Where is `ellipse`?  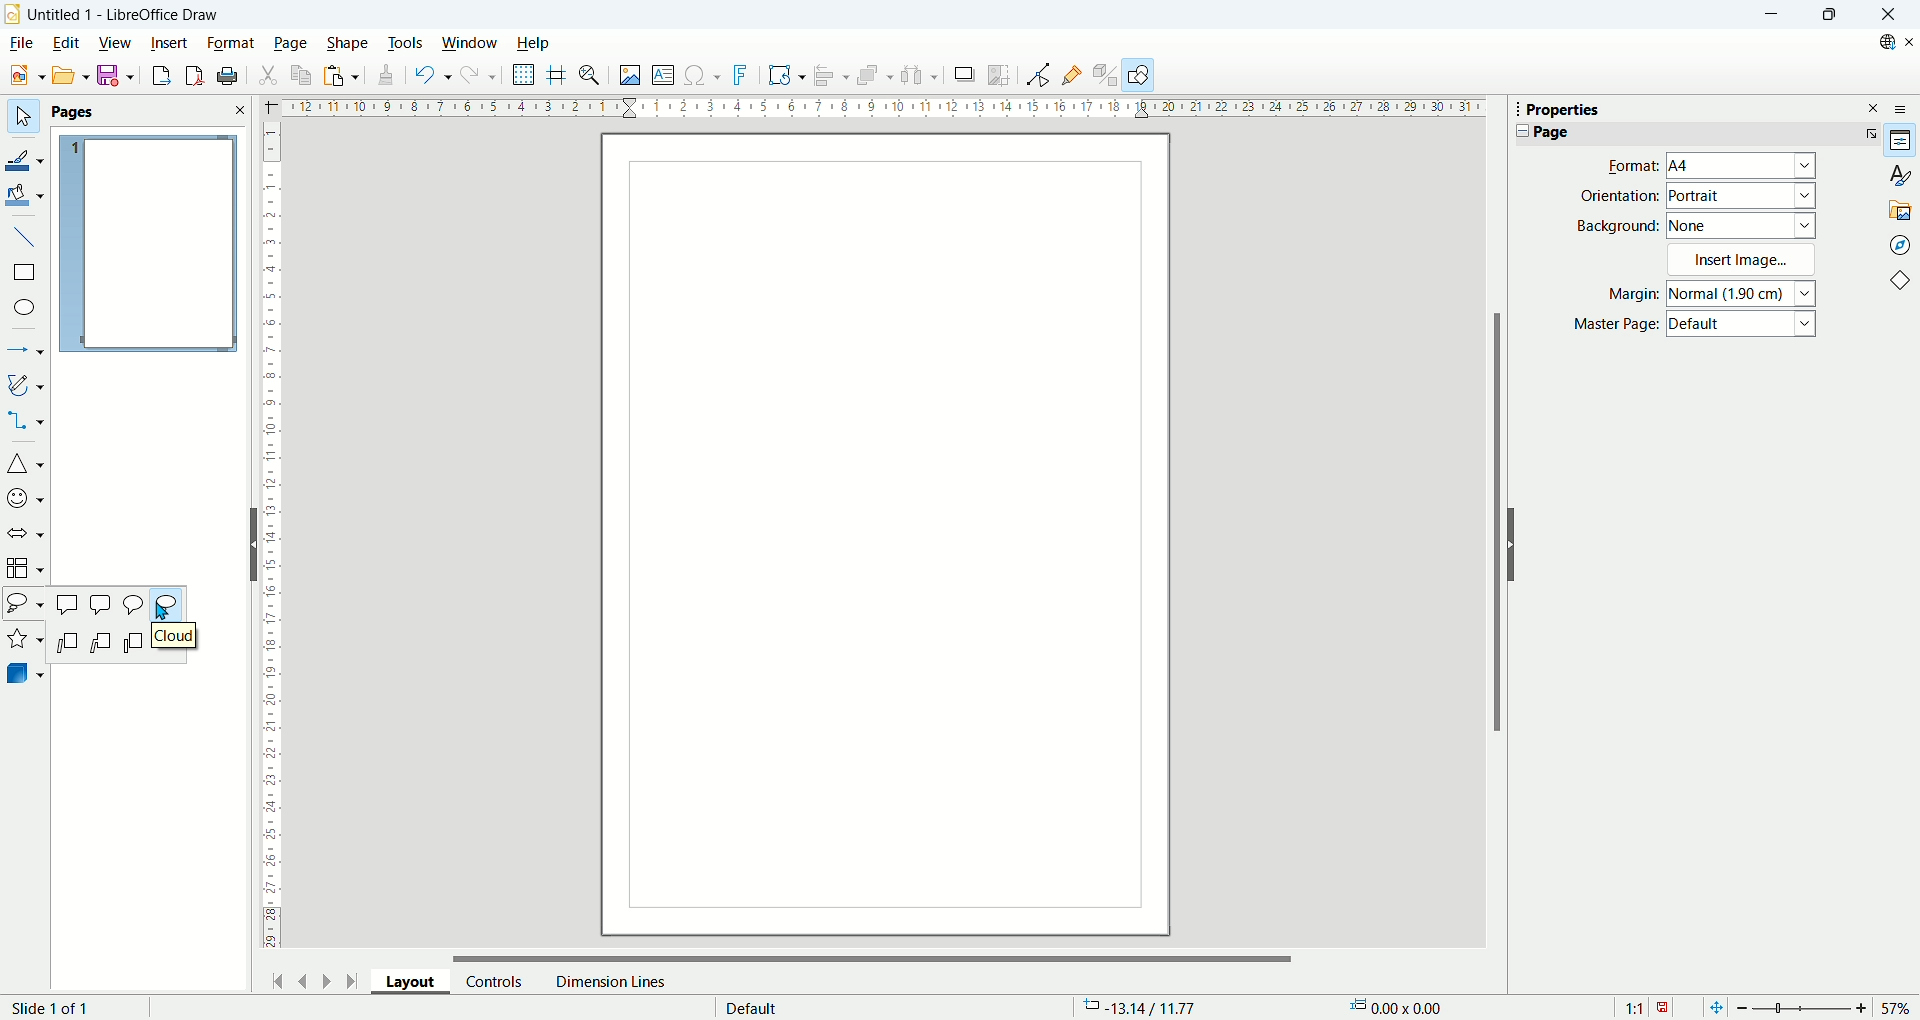 ellipse is located at coordinates (26, 309).